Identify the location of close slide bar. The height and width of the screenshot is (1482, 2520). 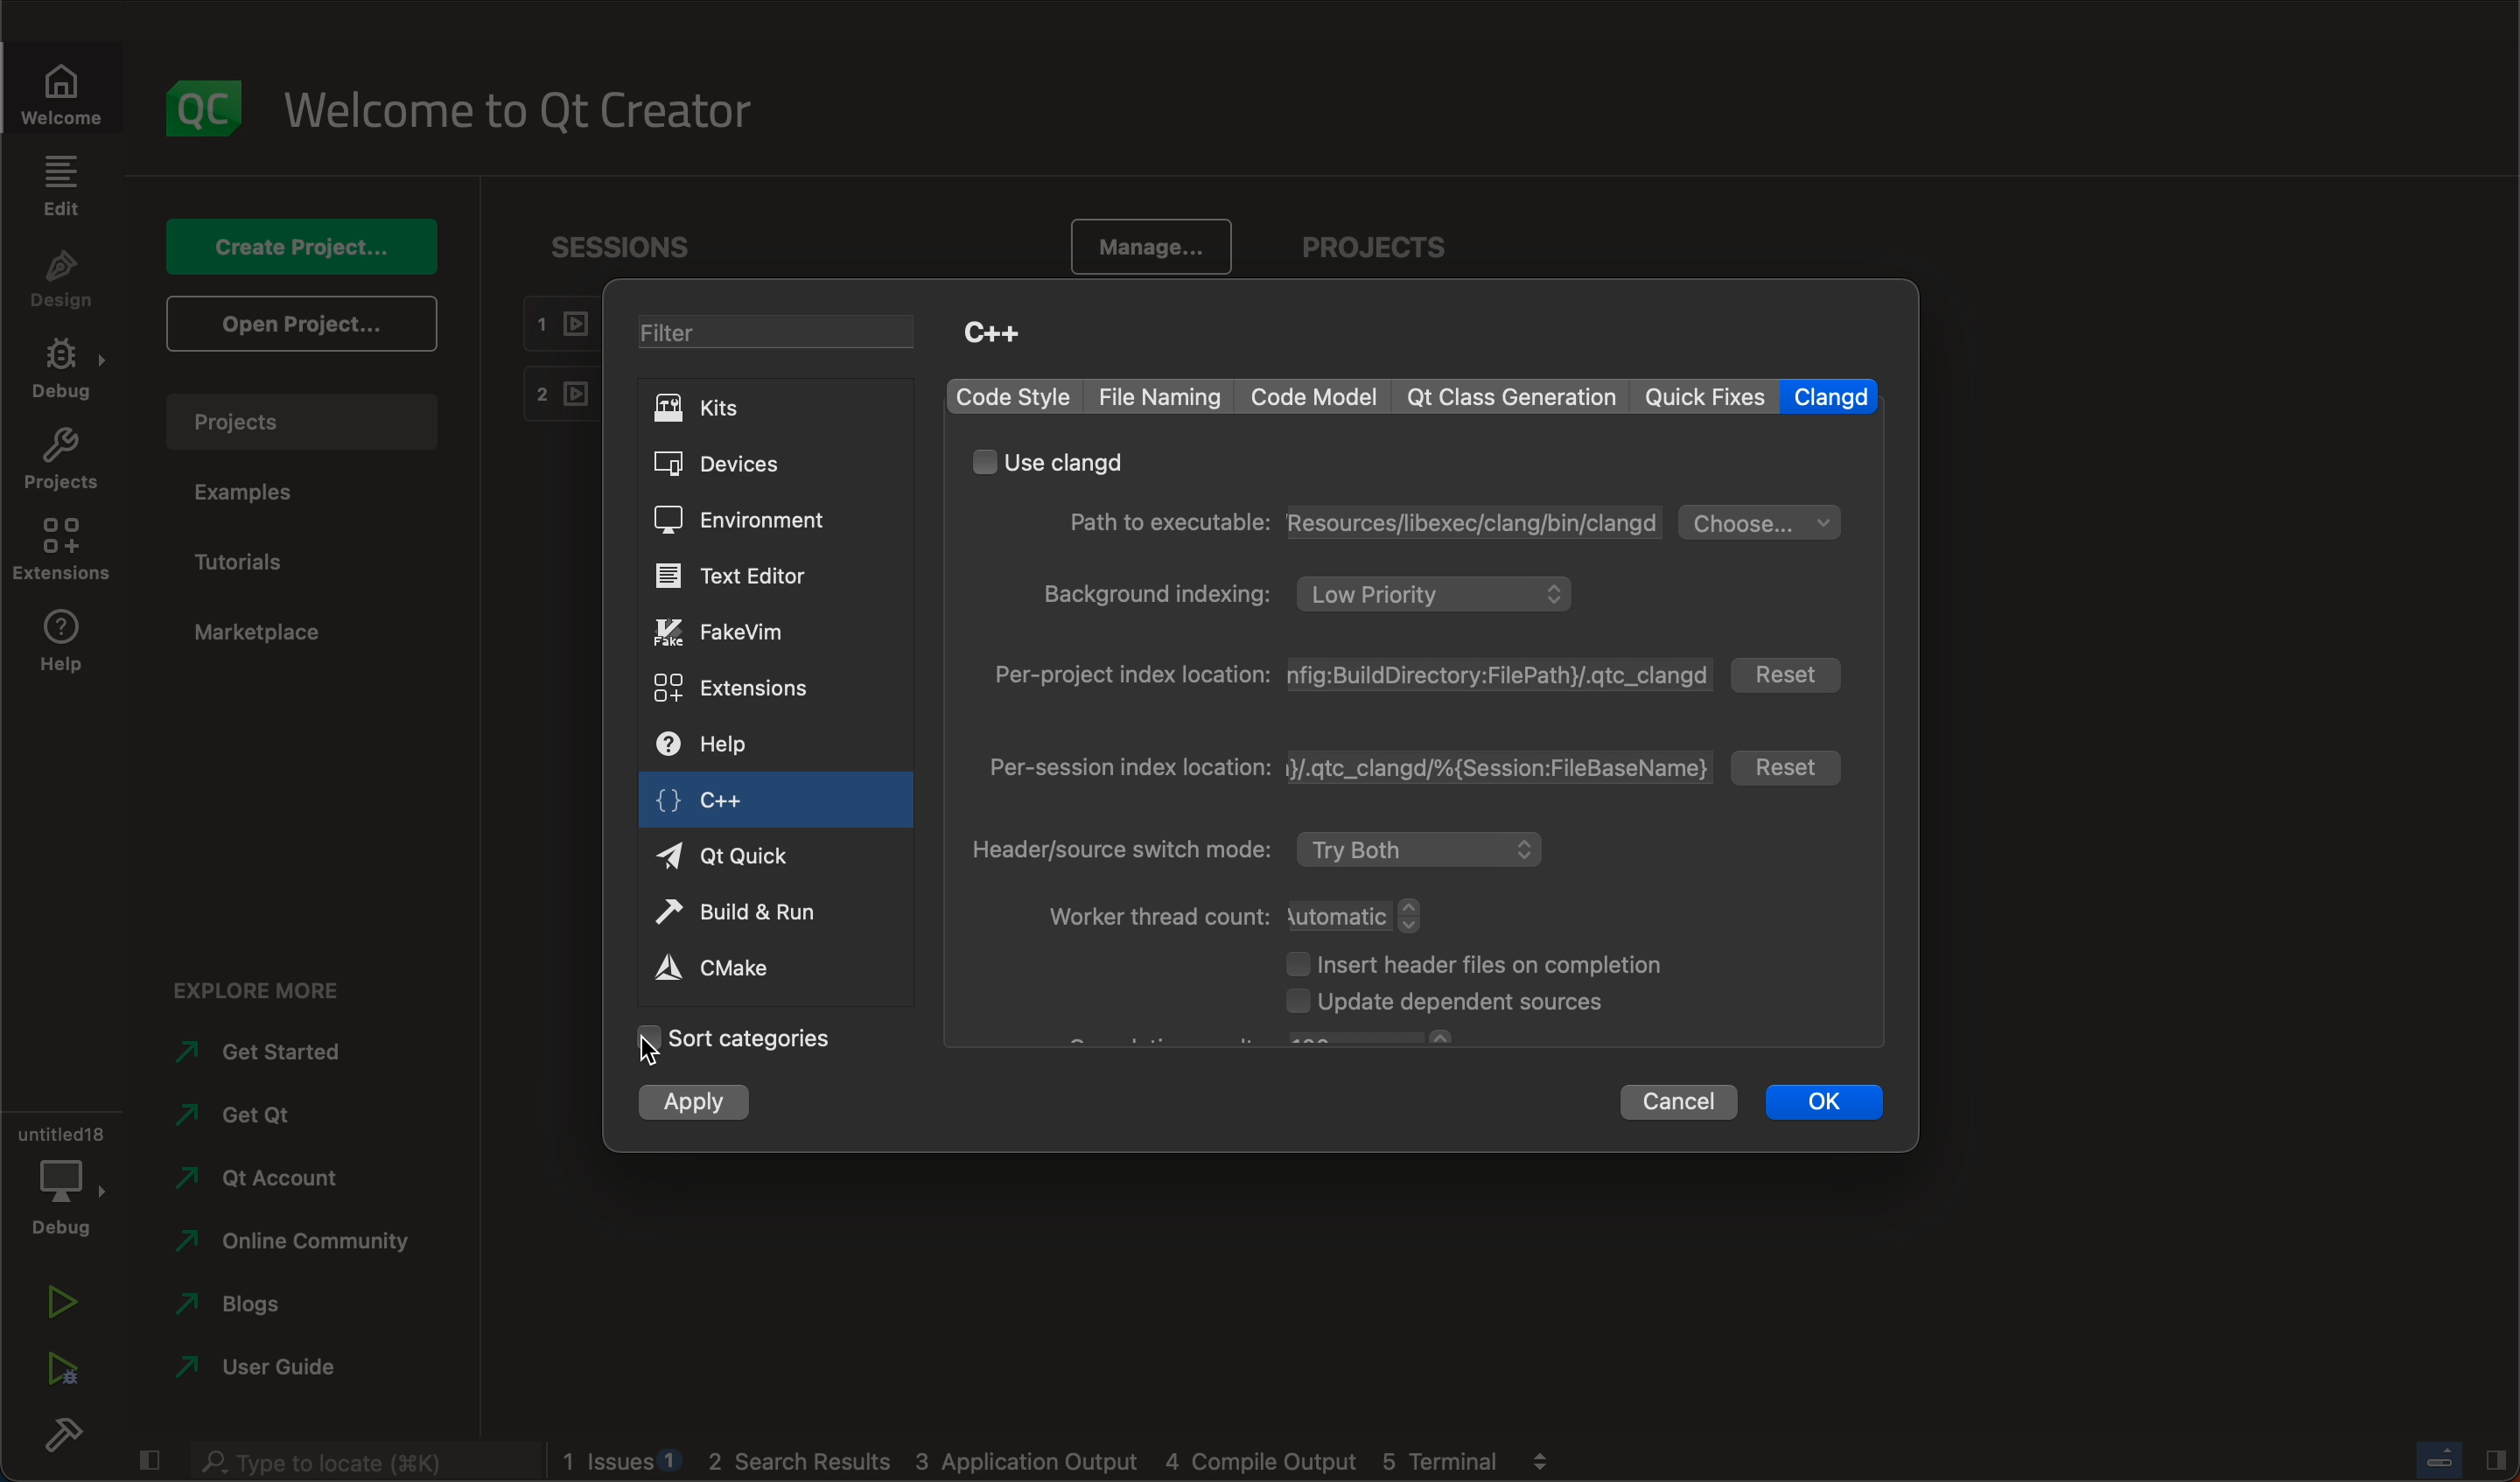
(2450, 1459).